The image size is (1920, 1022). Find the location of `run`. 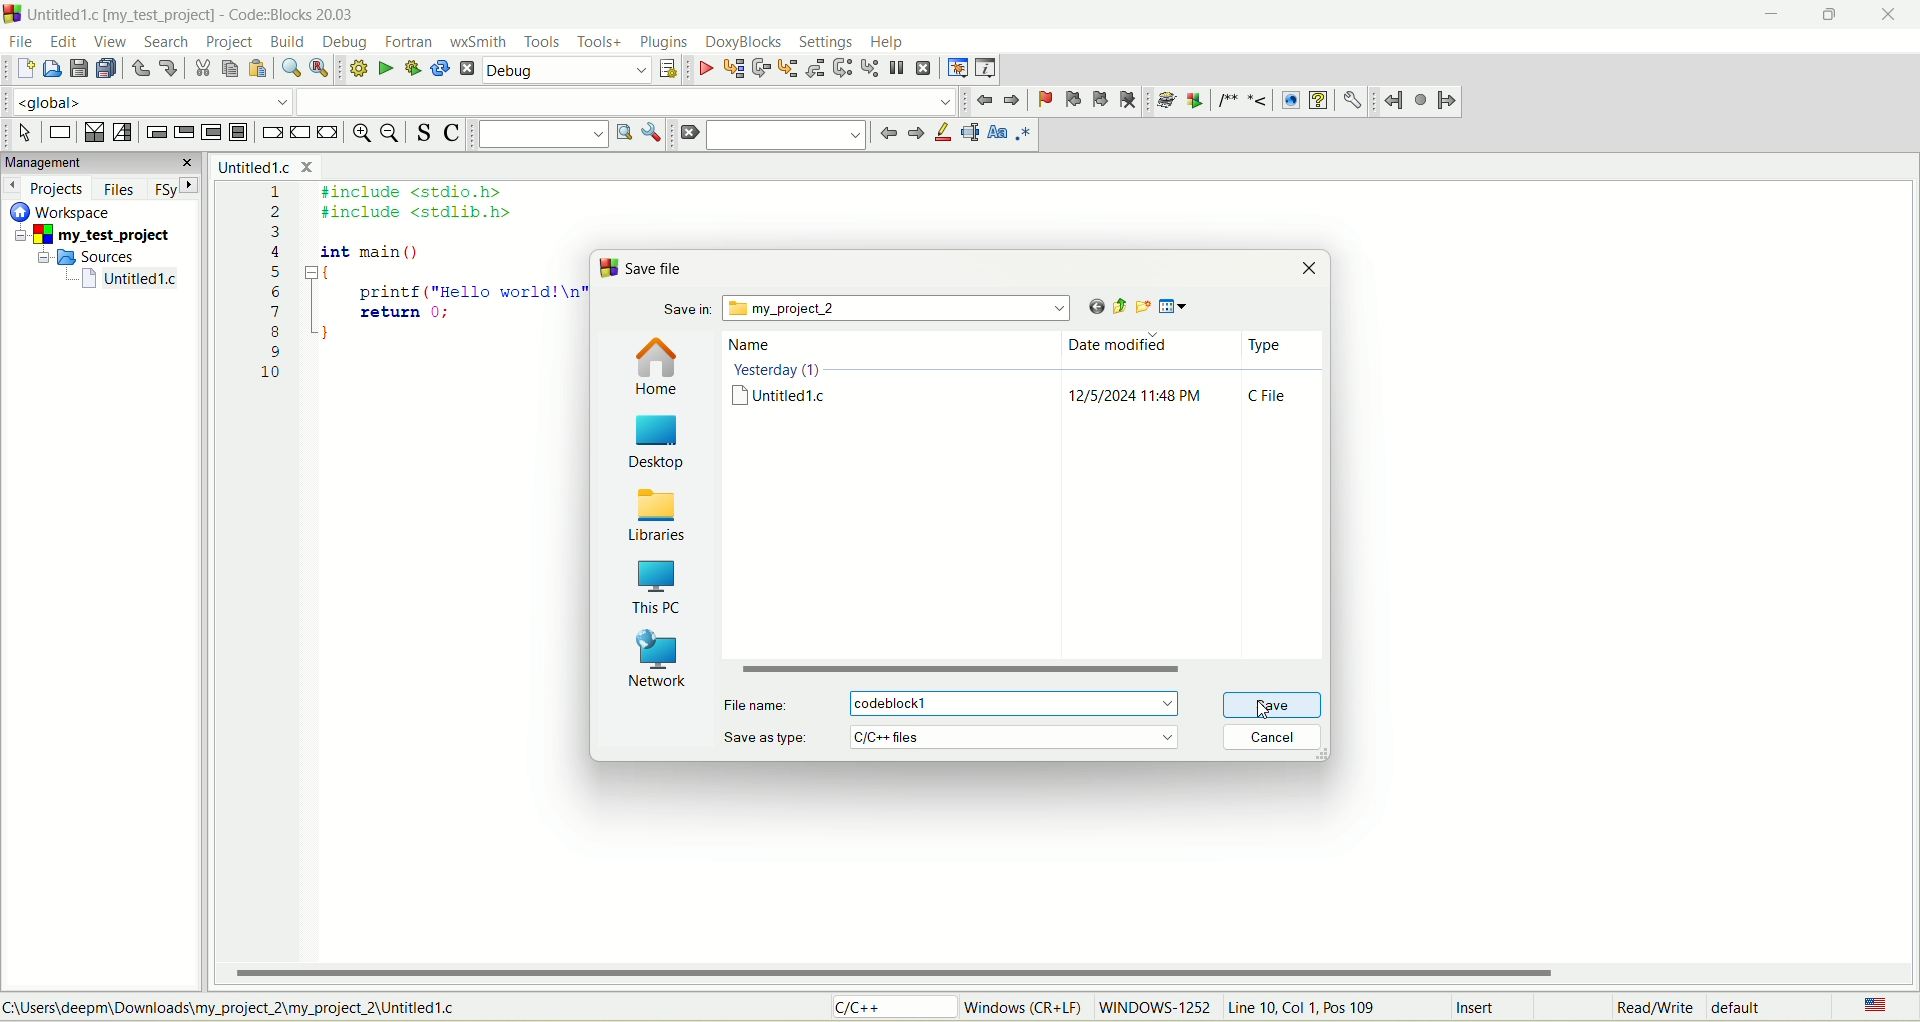

run is located at coordinates (385, 67).